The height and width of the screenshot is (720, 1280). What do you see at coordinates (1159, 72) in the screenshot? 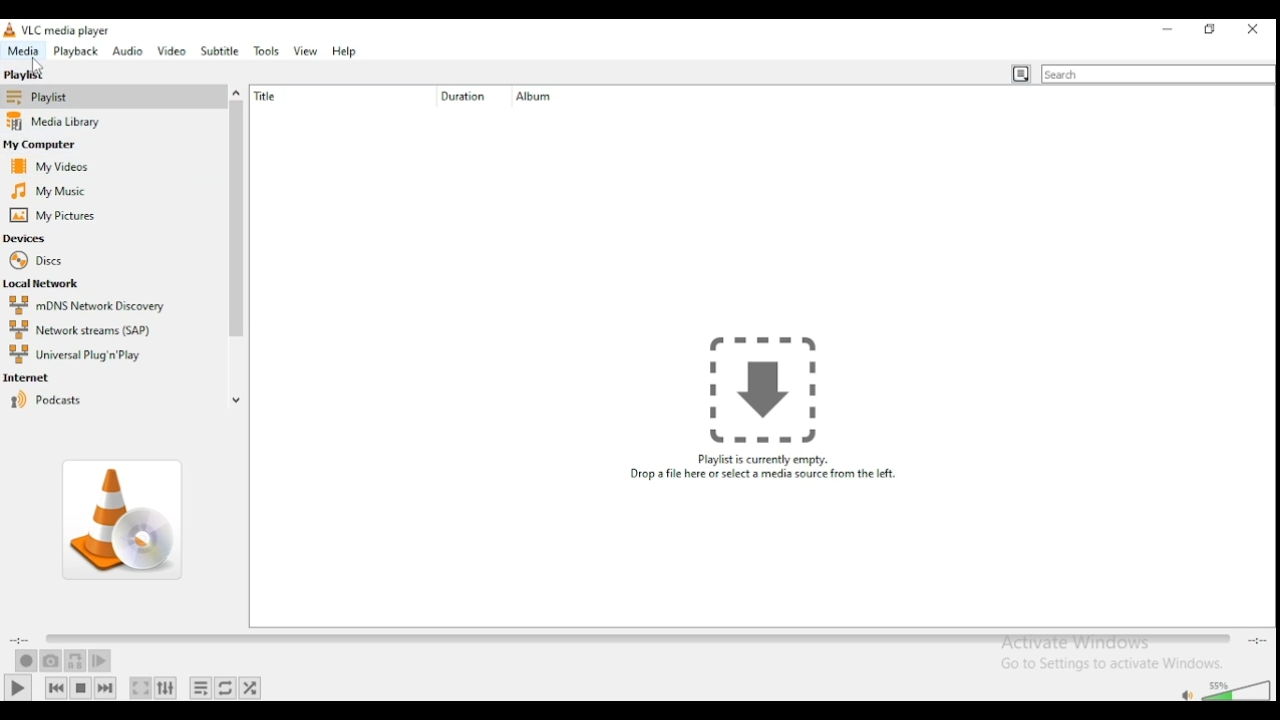
I see `toggle playlist view` at bounding box center [1159, 72].